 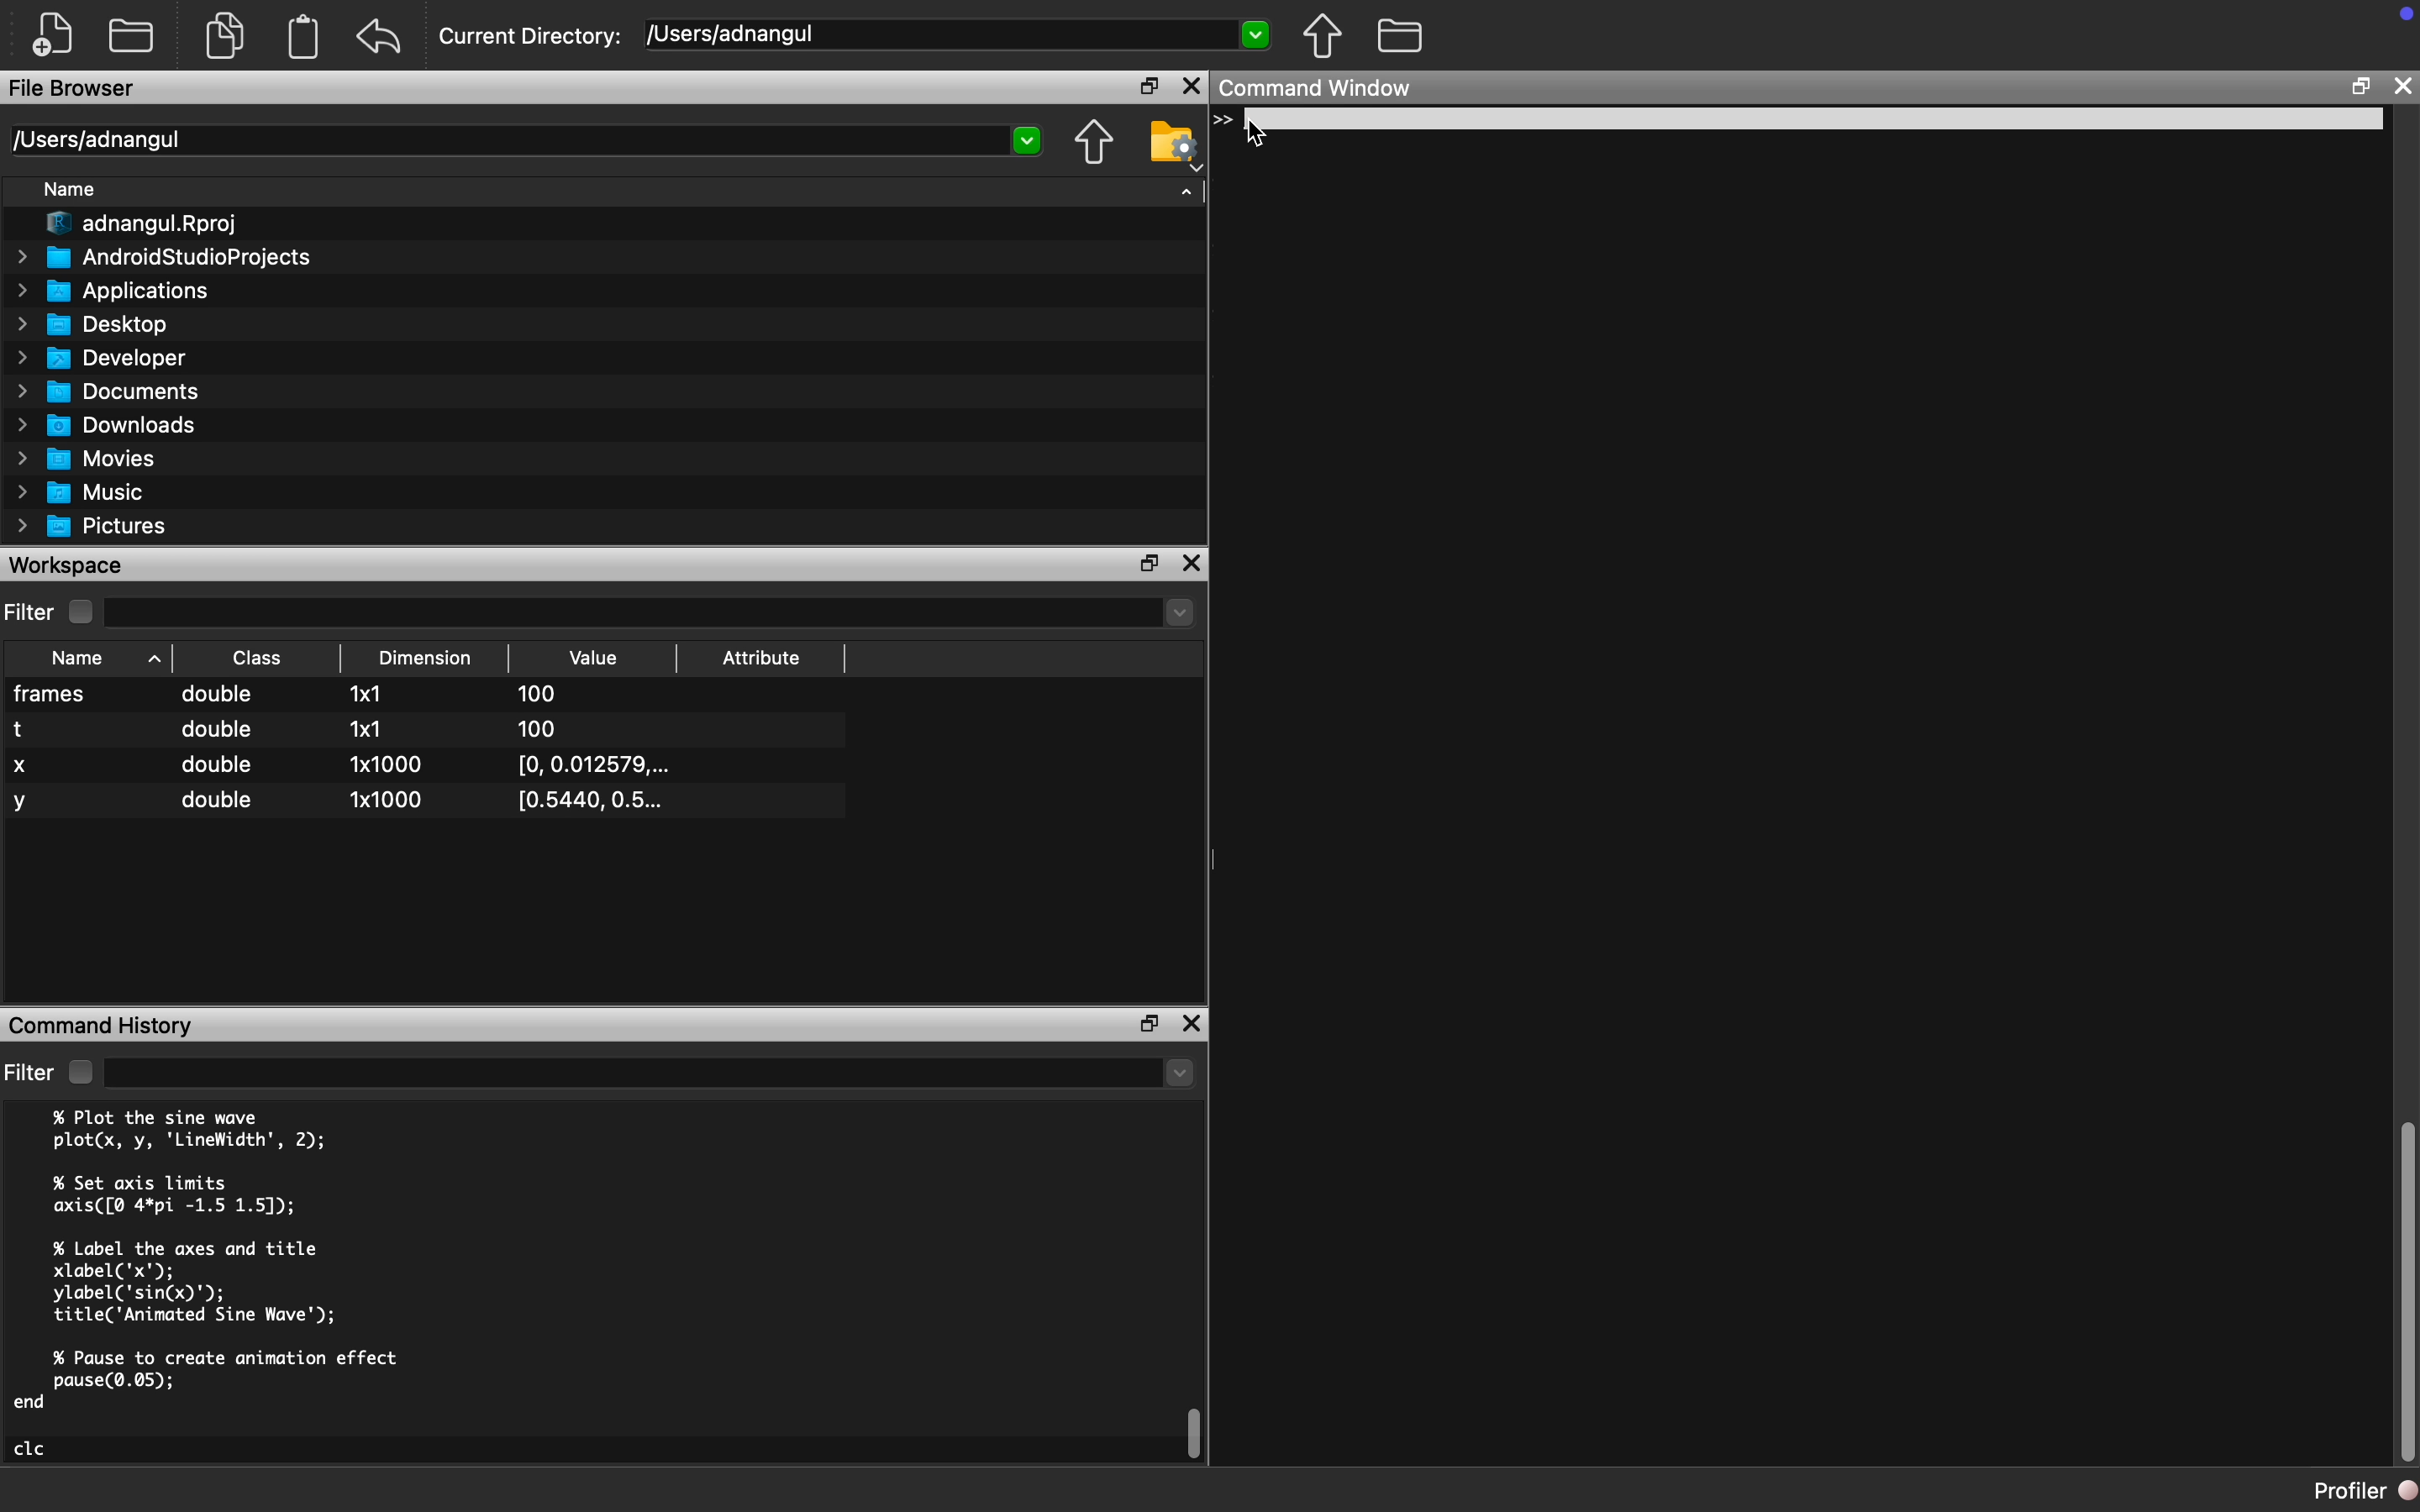 I want to click on Class, so click(x=255, y=660).